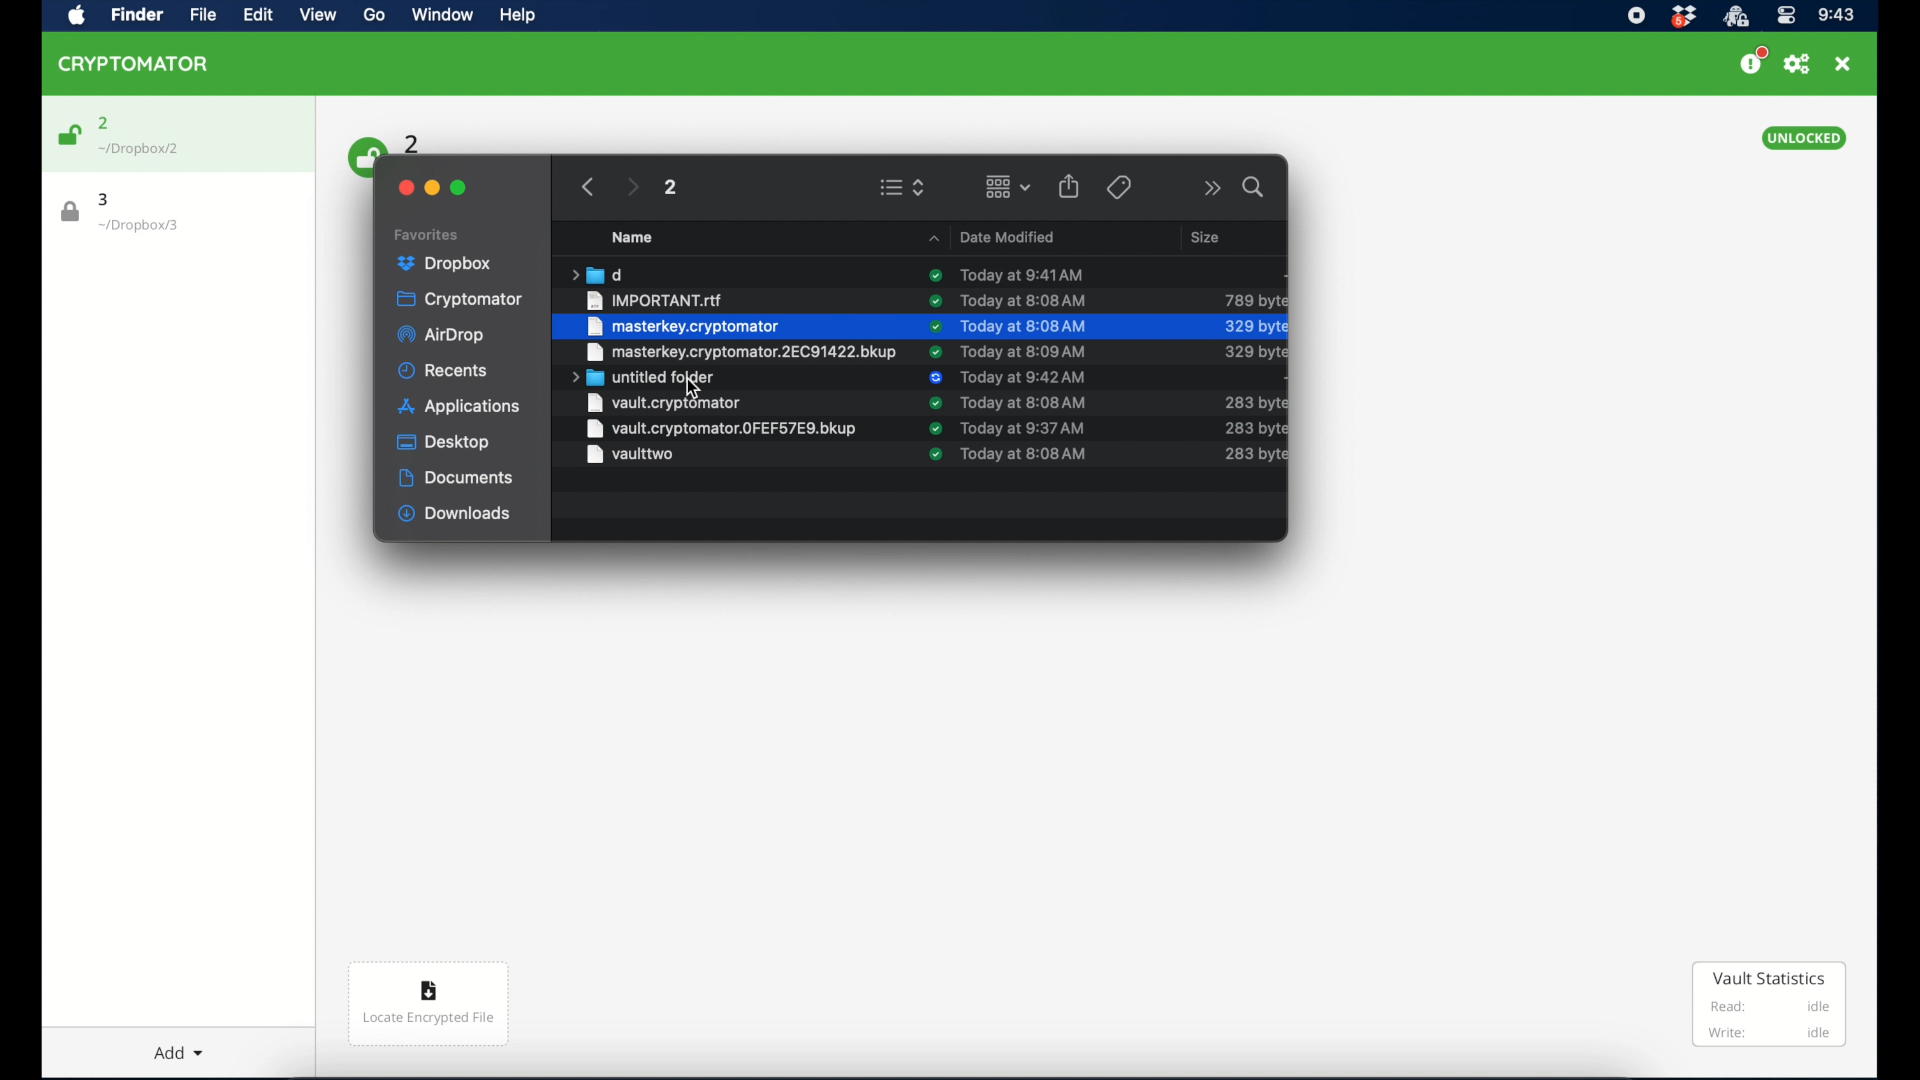  What do you see at coordinates (456, 478) in the screenshot?
I see `documents` at bounding box center [456, 478].